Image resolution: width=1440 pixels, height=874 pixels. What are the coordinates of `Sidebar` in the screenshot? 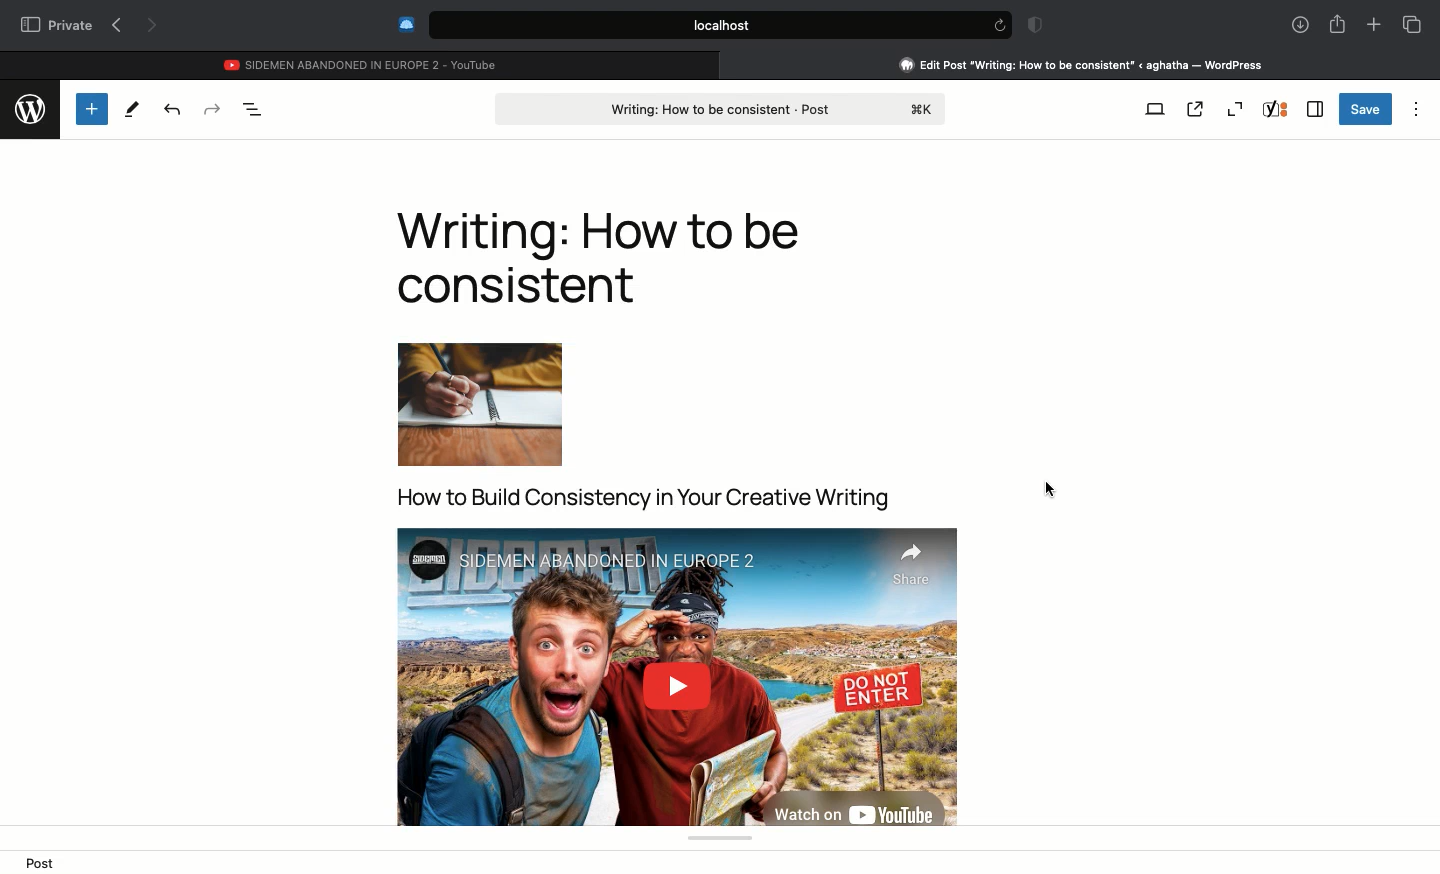 It's located at (1315, 109).